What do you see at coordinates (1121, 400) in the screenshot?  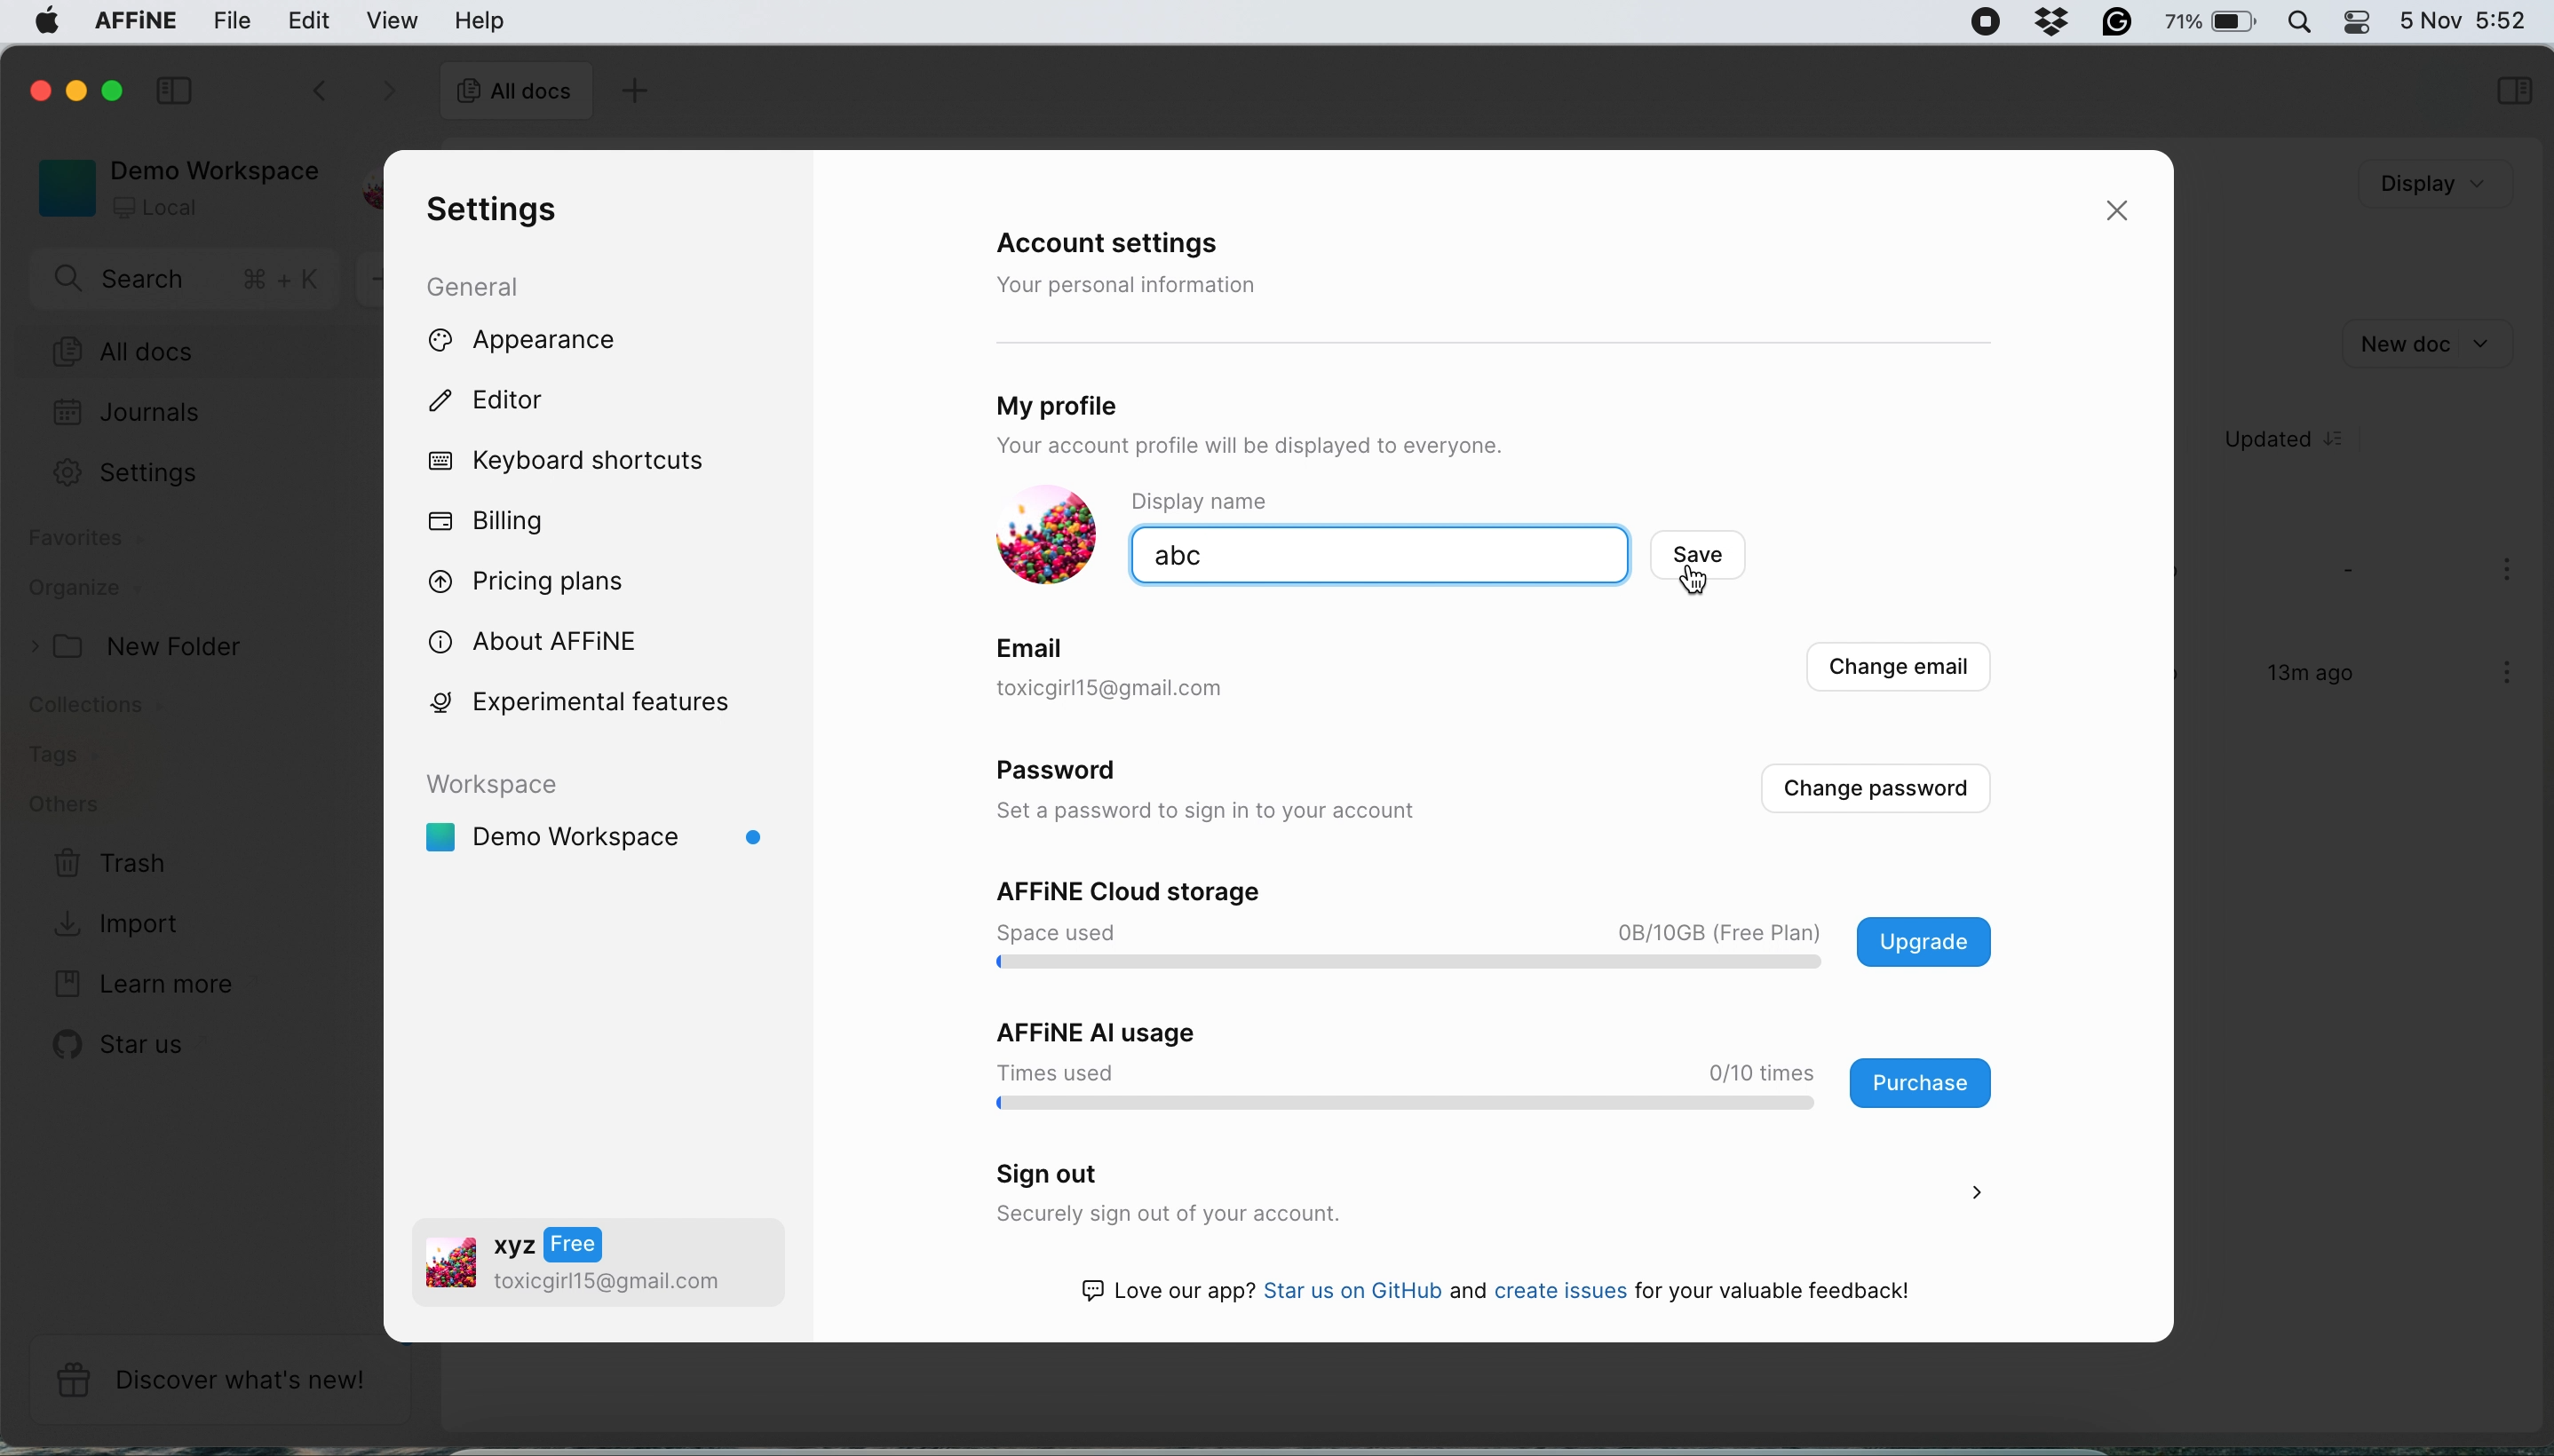 I see `my profile` at bounding box center [1121, 400].